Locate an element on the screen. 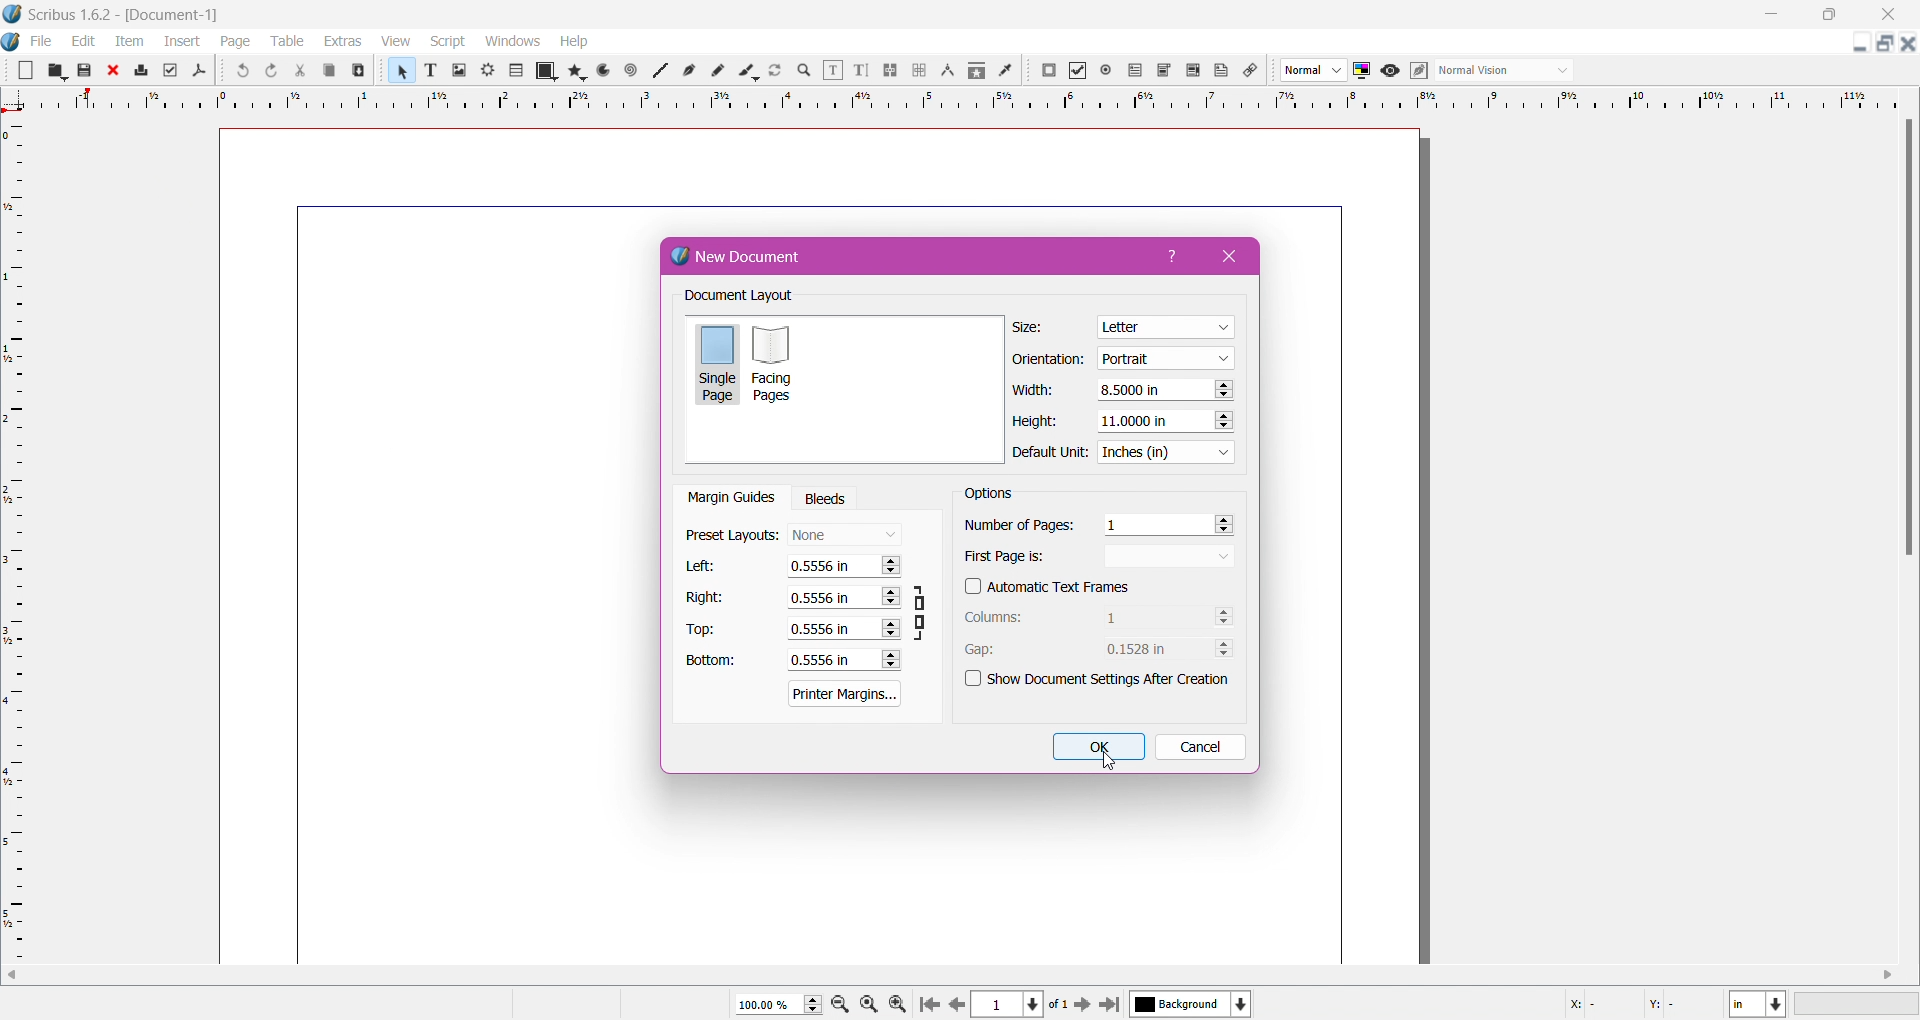 The image size is (1920, 1020). single page is located at coordinates (718, 366).